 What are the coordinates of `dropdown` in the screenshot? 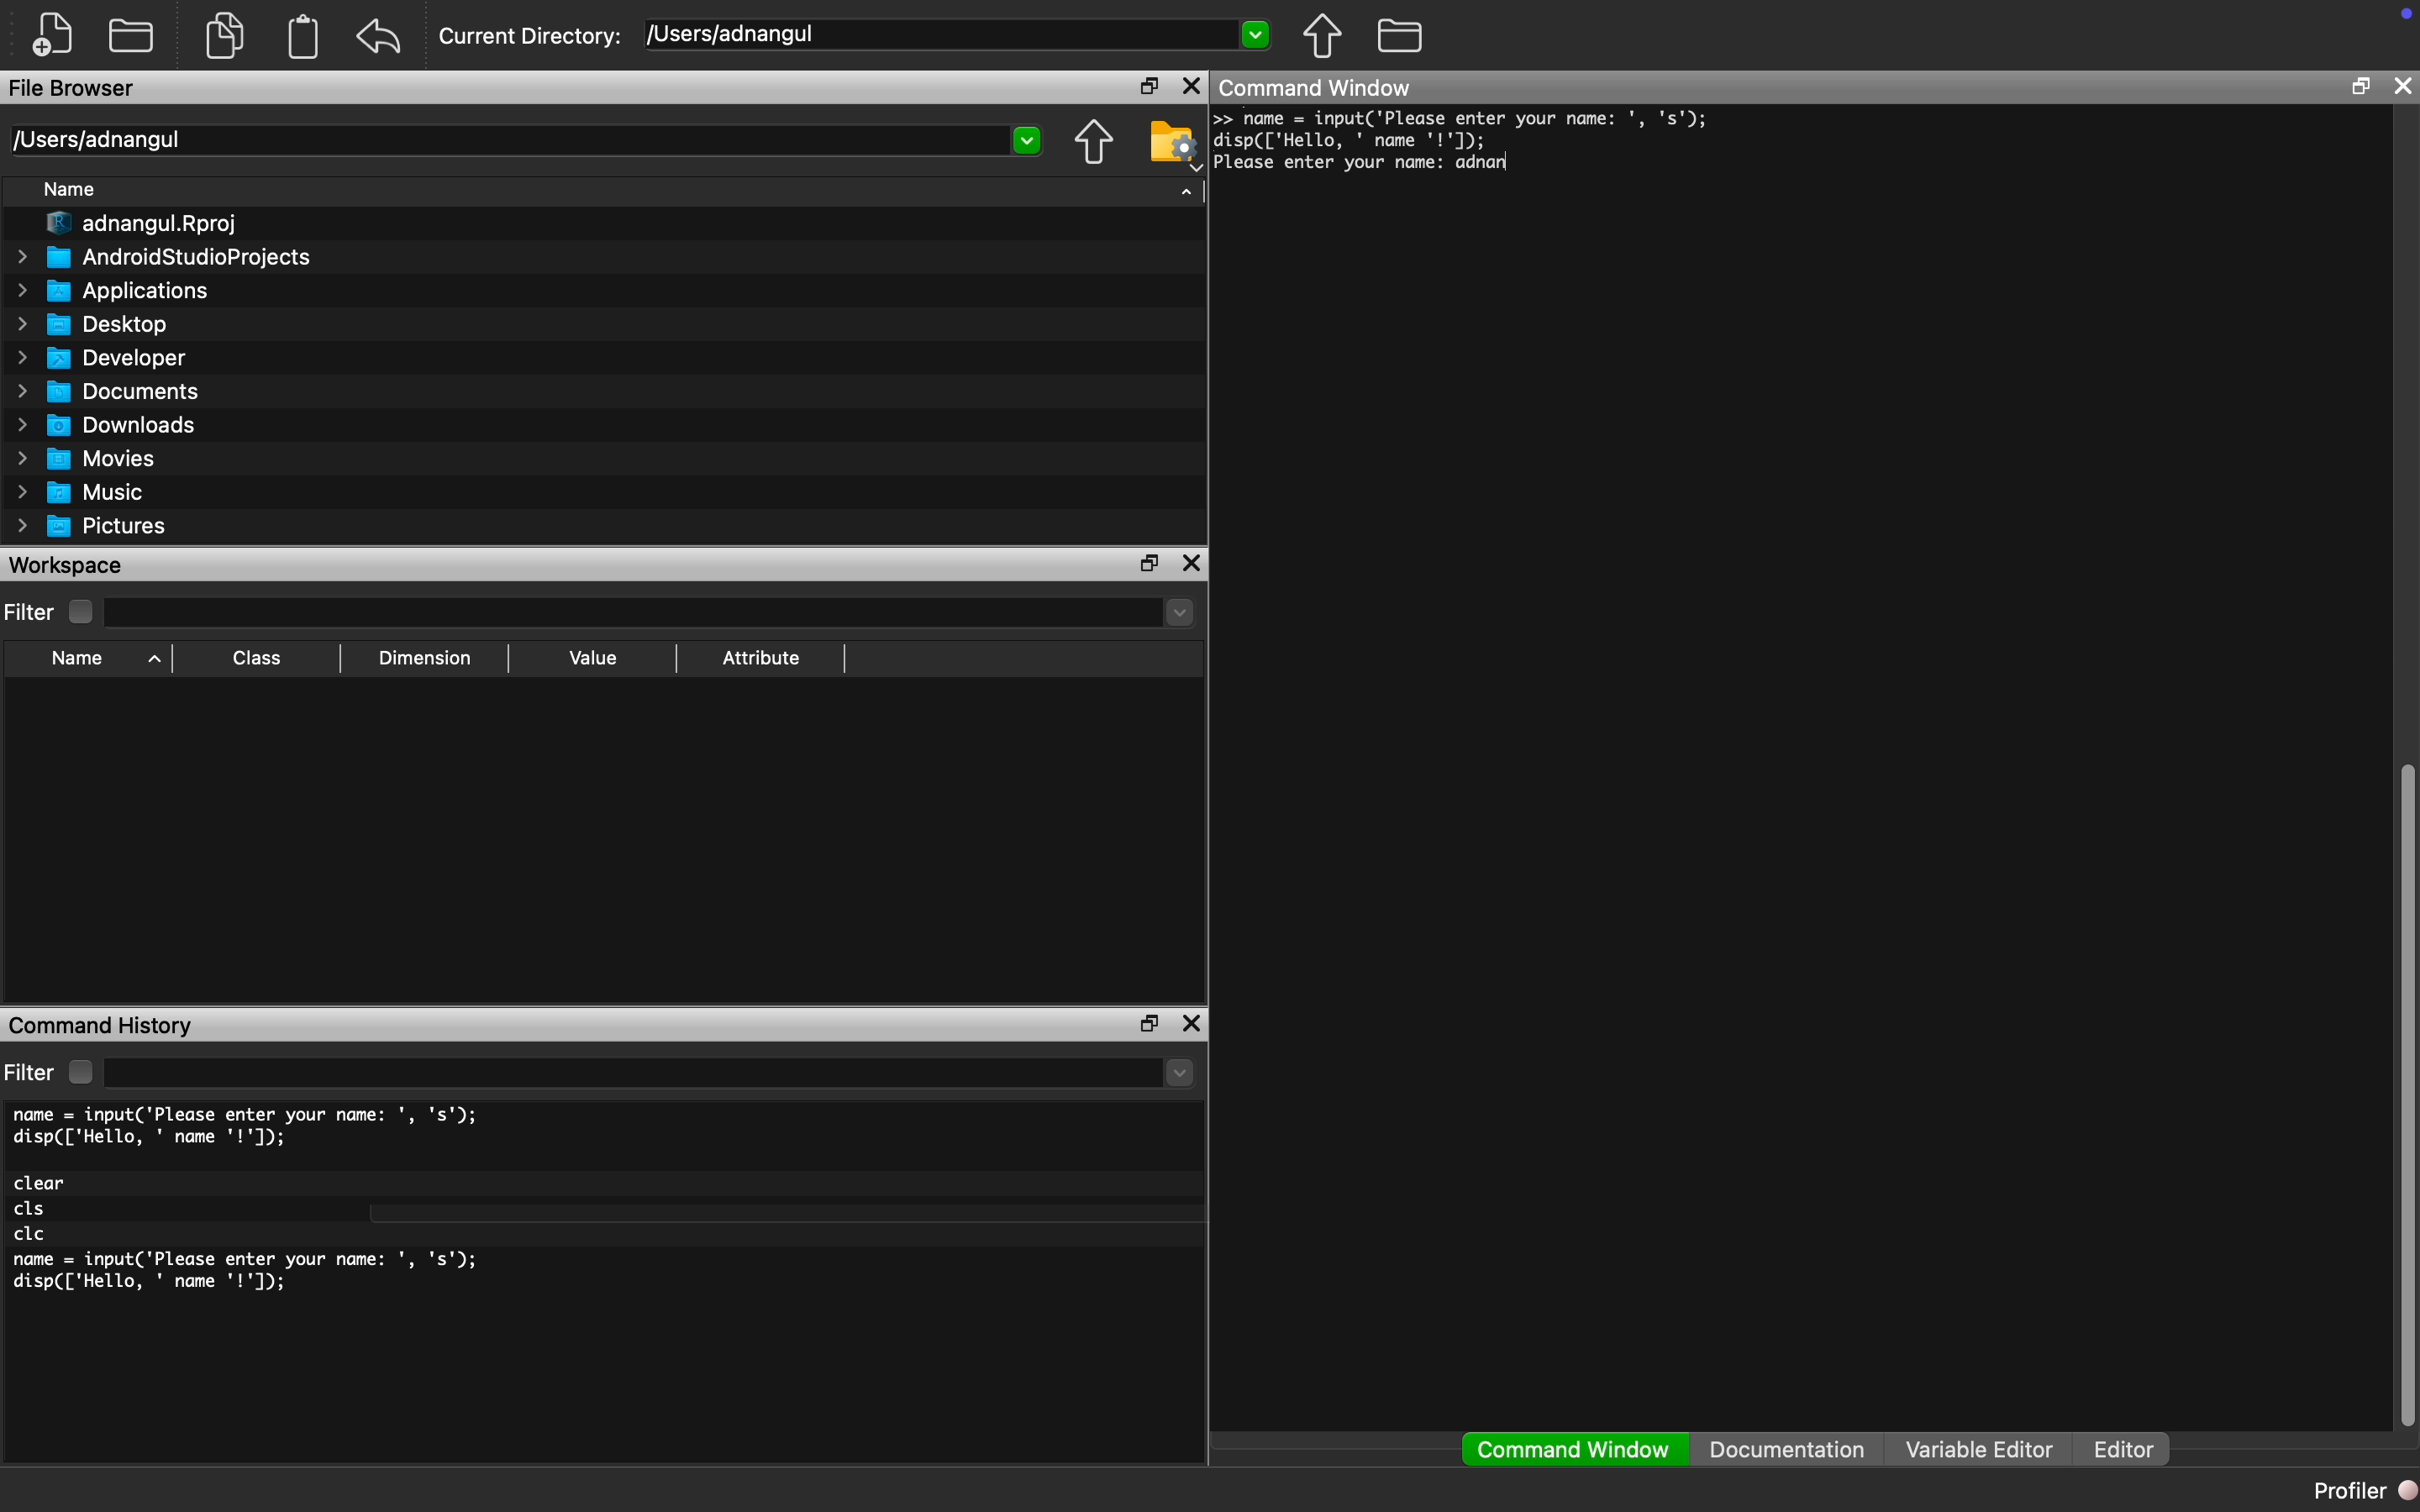 It's located at (1181, 1073).